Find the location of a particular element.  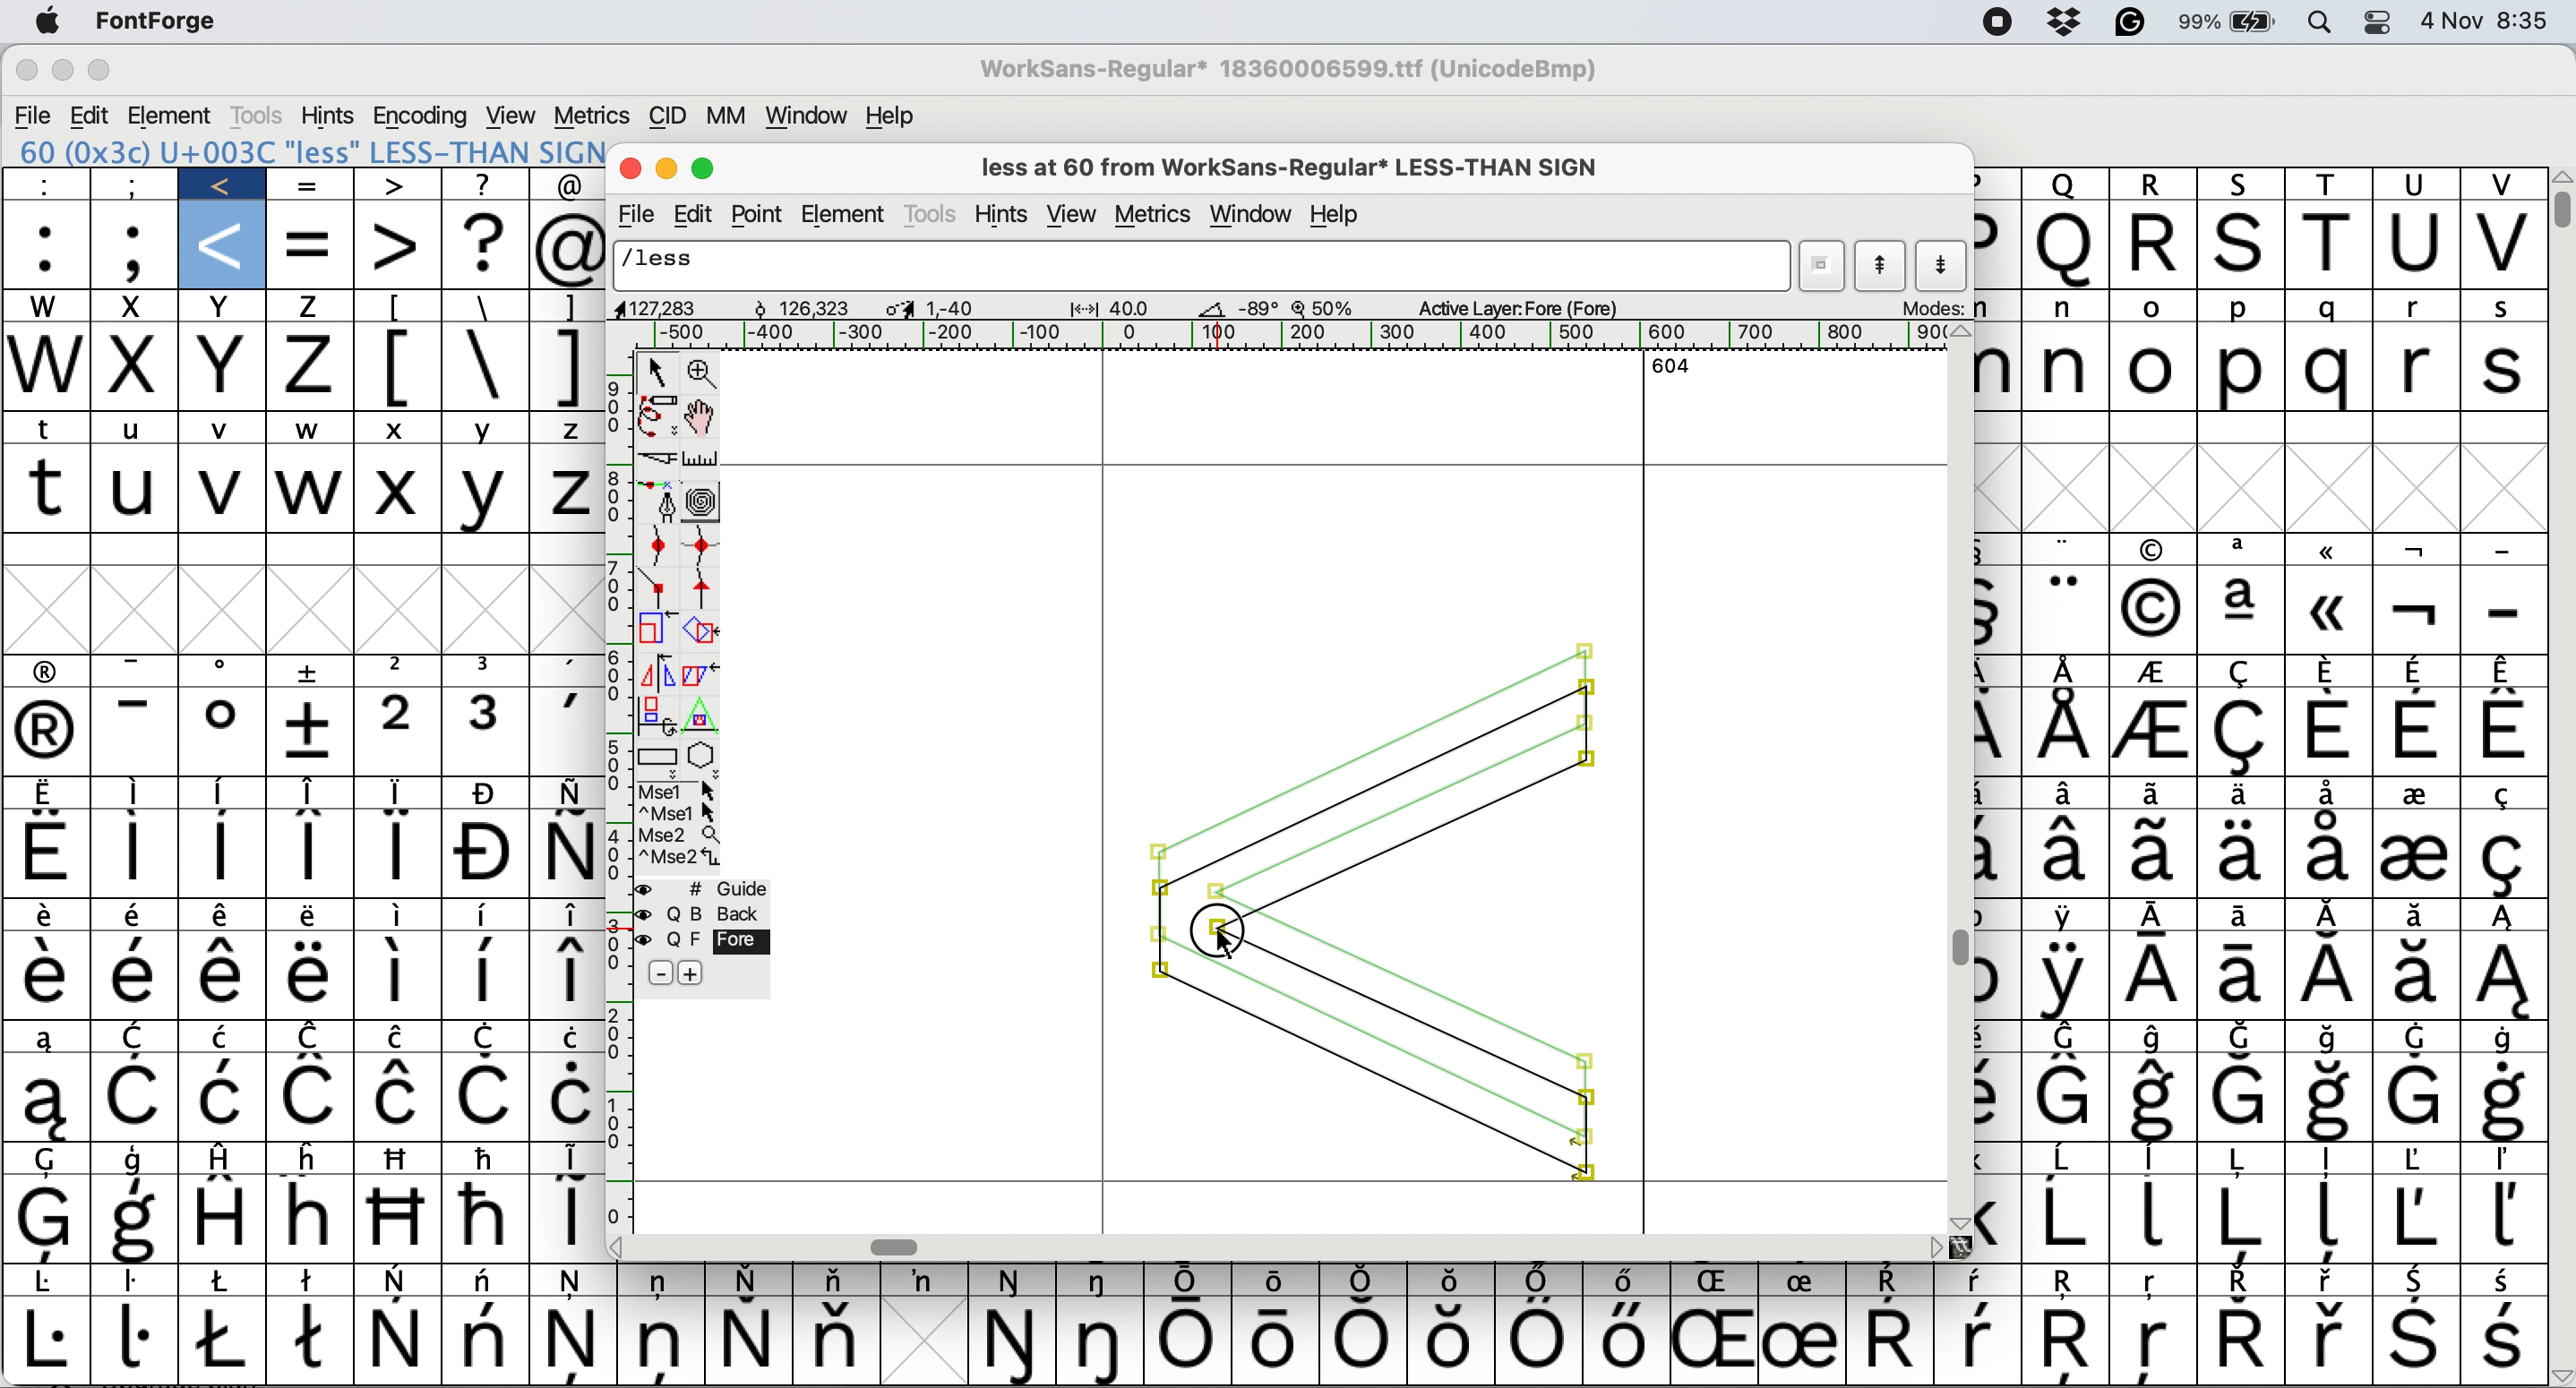

w is located at coordinates (310, 428).